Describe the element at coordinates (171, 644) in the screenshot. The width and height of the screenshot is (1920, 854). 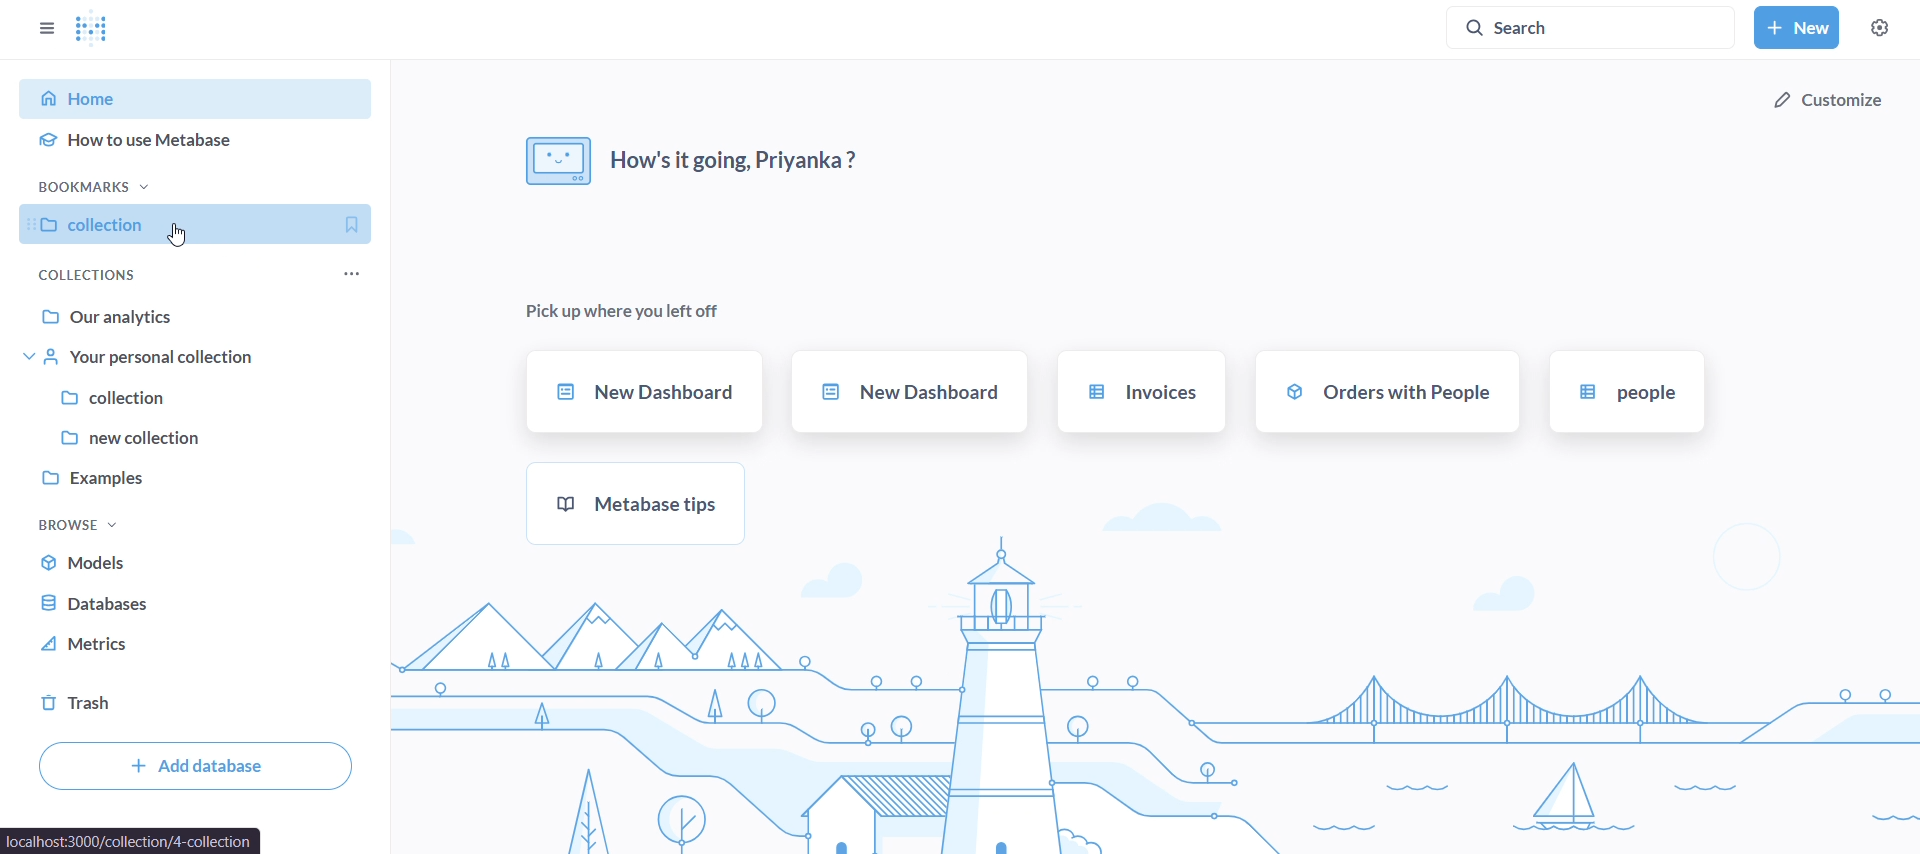
I see `metrics` at that location.